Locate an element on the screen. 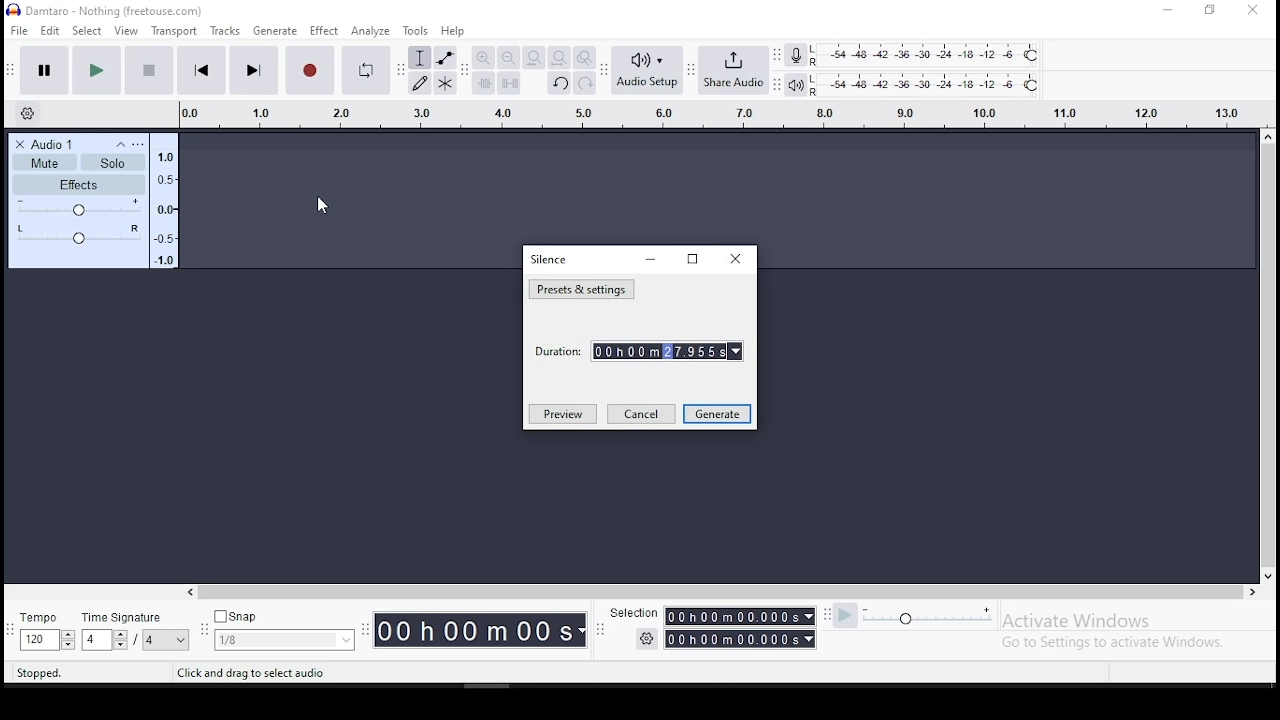  pause is located at coordinates (42, 70).